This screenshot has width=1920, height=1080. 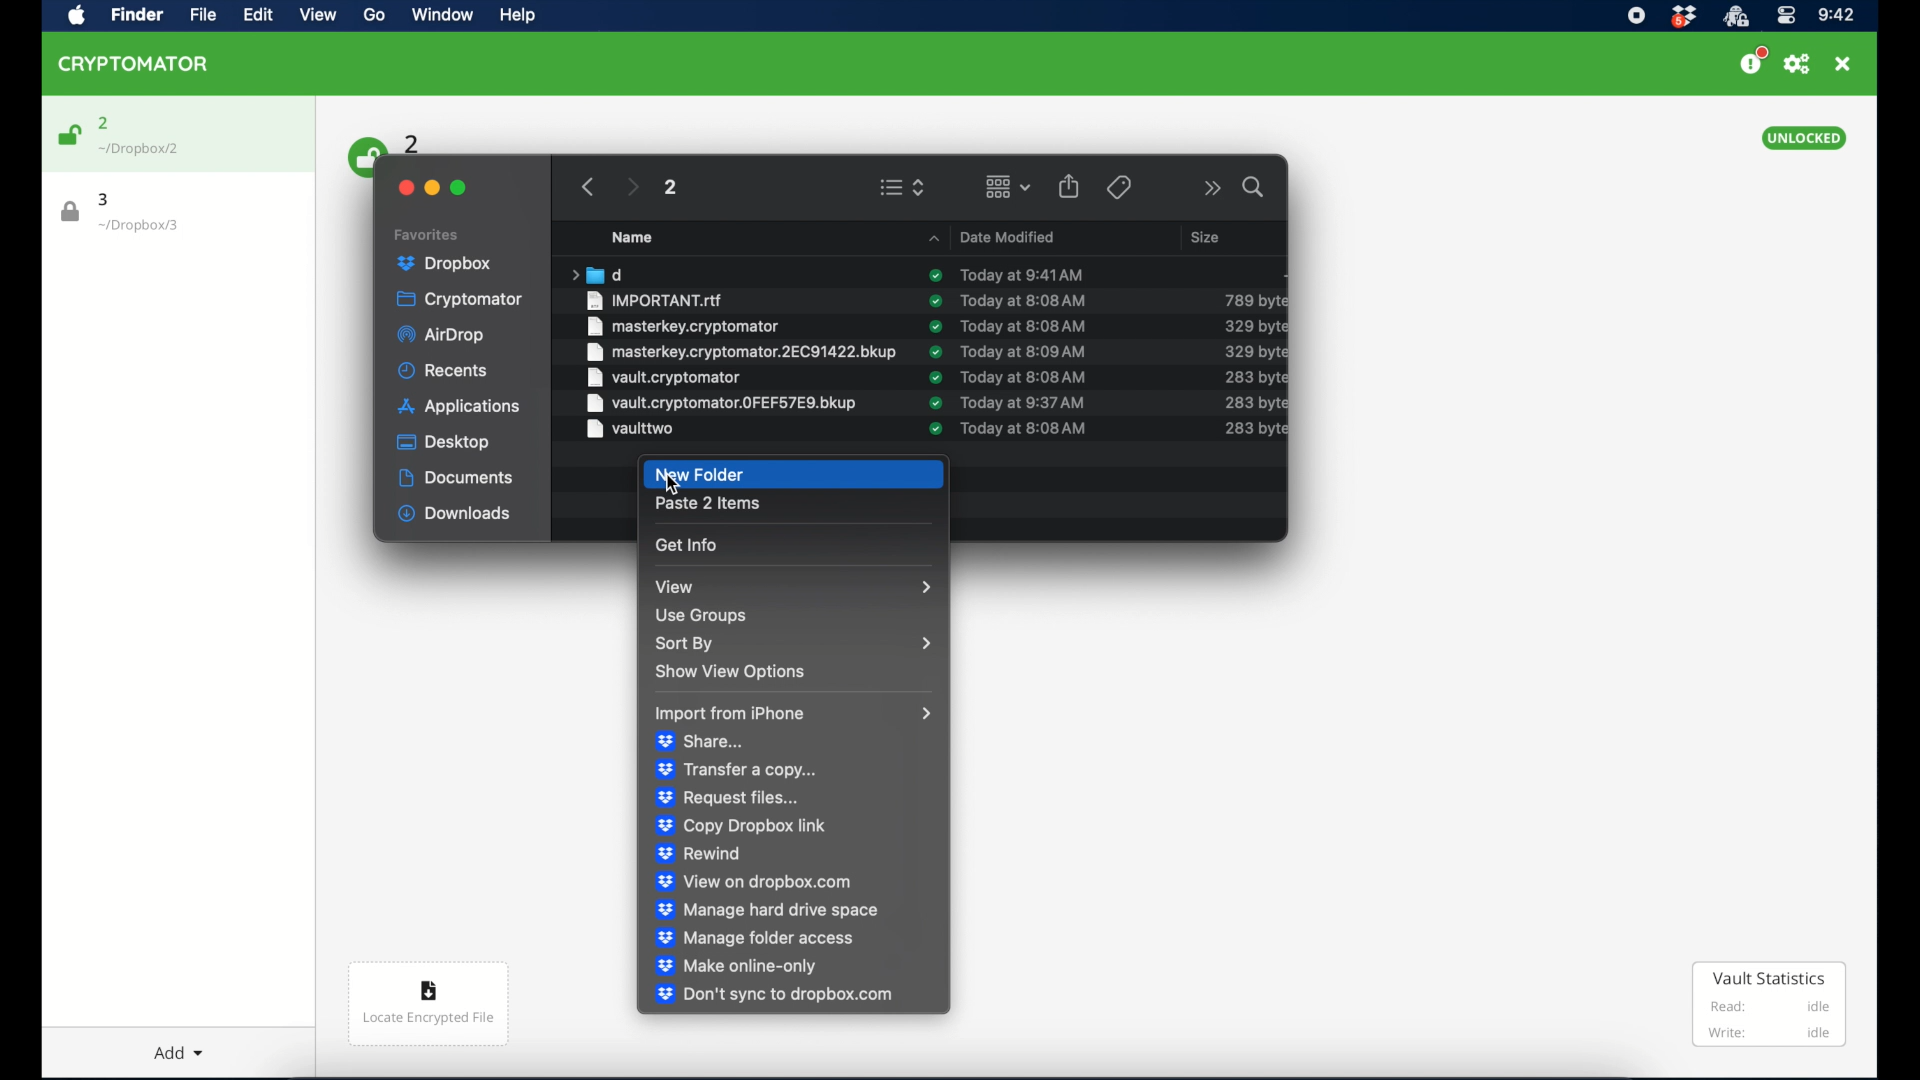 What do you see at coordinates (105, 199) in the screenshot?
I see `3` at bounding box center [105, 199].